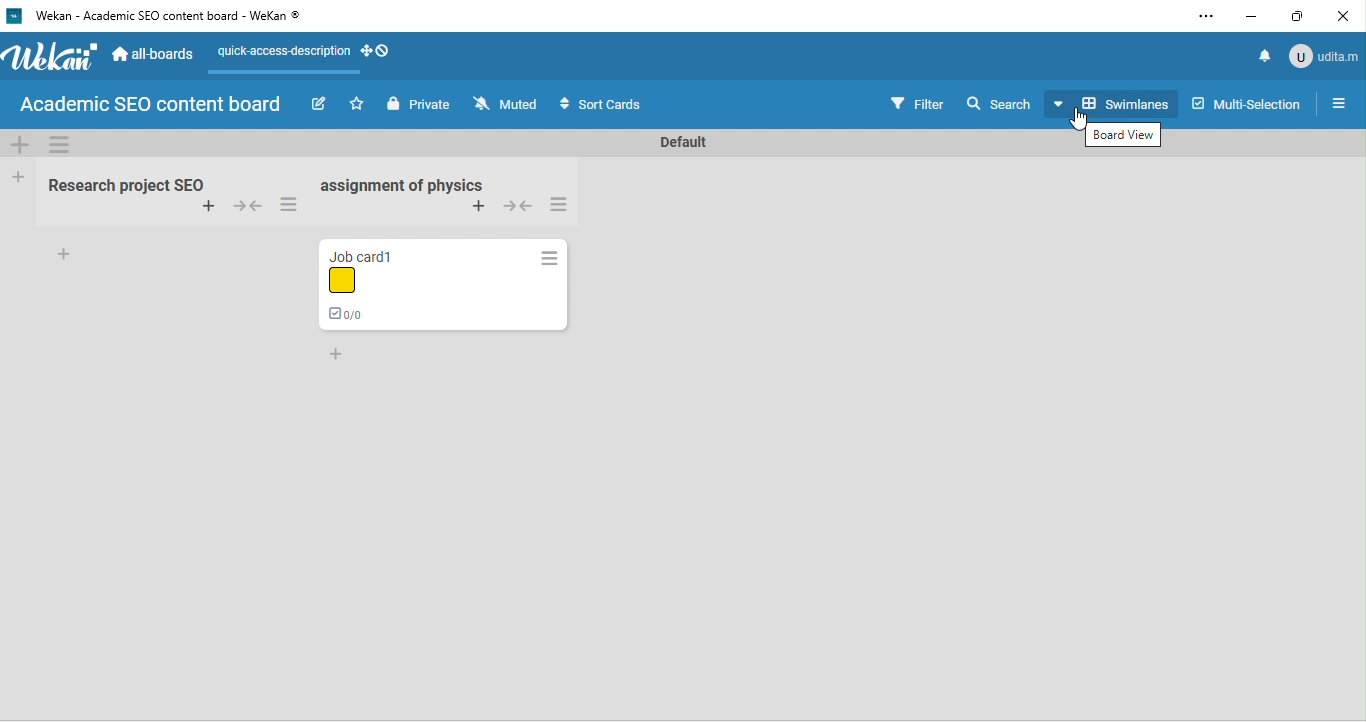 This screenshot has width=1366, height=722. What do you see at coordinates (402, 186) in the screenshot?
I see `assignment of physics` at bounding box center [402, 186].